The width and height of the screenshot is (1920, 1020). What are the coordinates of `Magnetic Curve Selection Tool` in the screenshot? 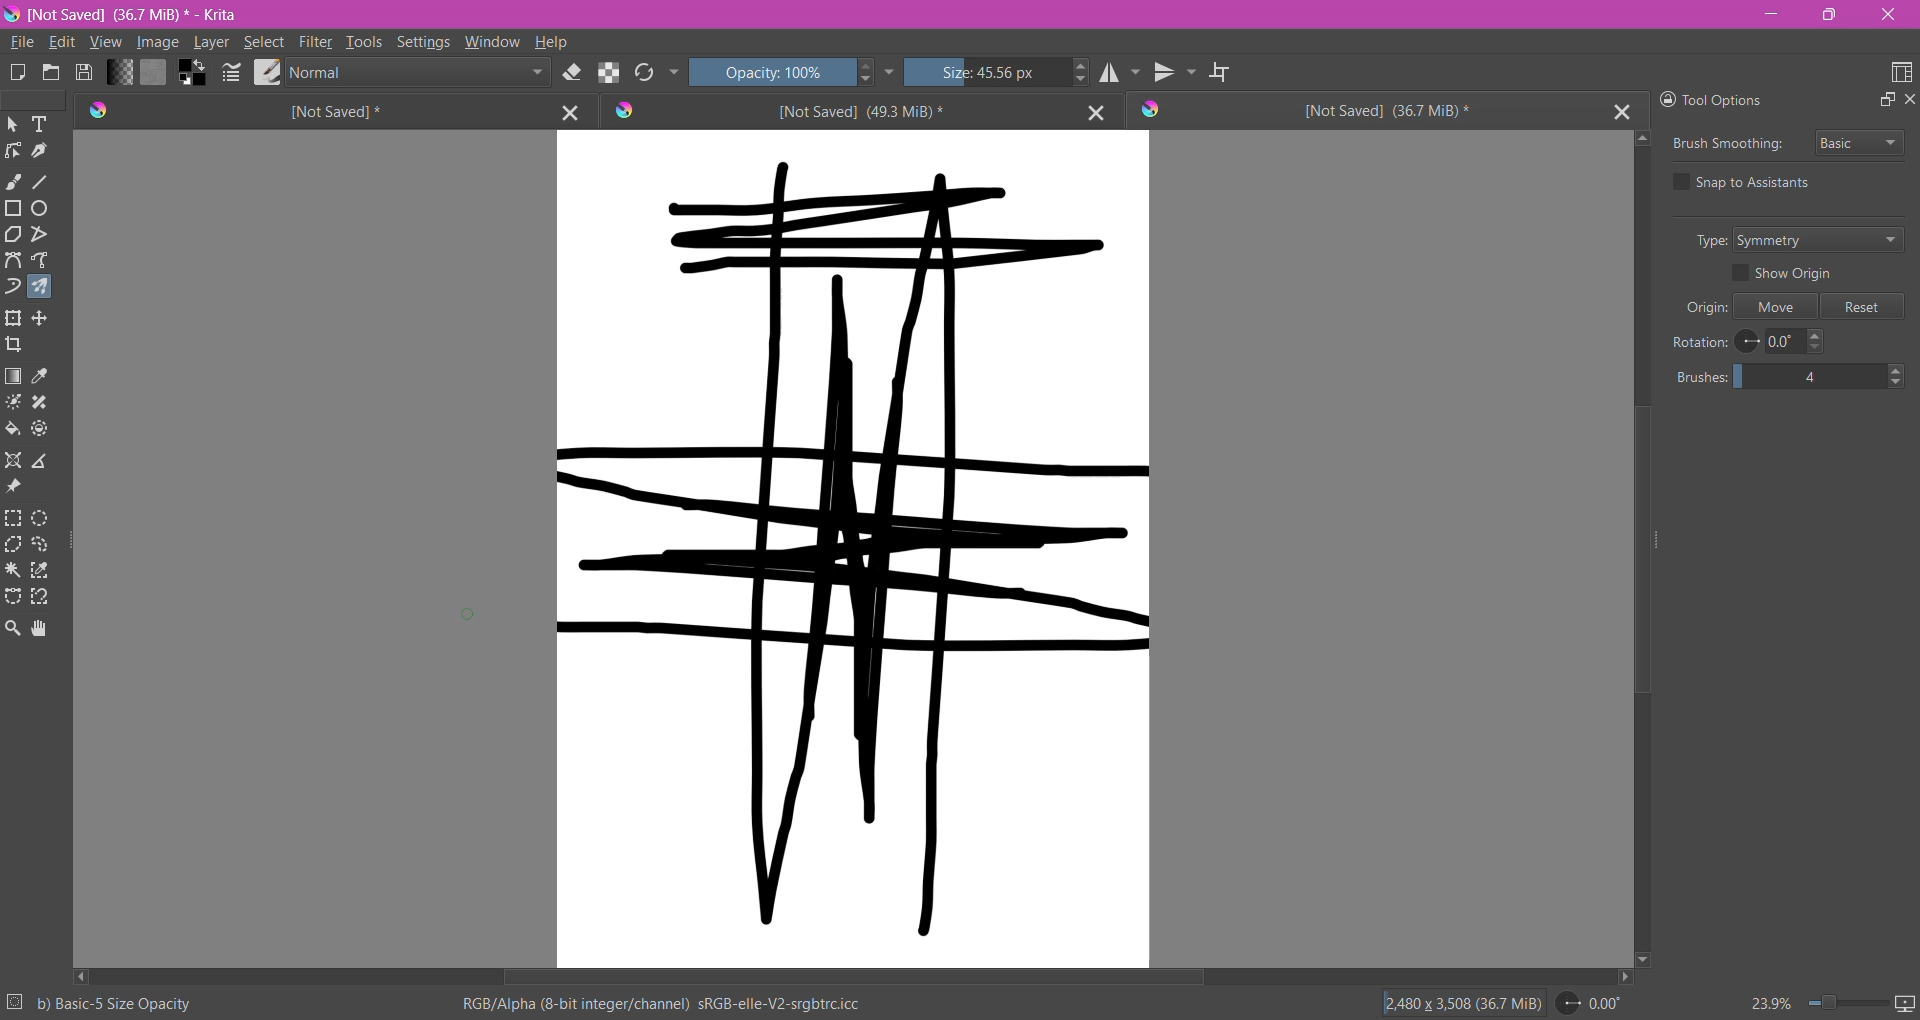 It's located at (40, 597).